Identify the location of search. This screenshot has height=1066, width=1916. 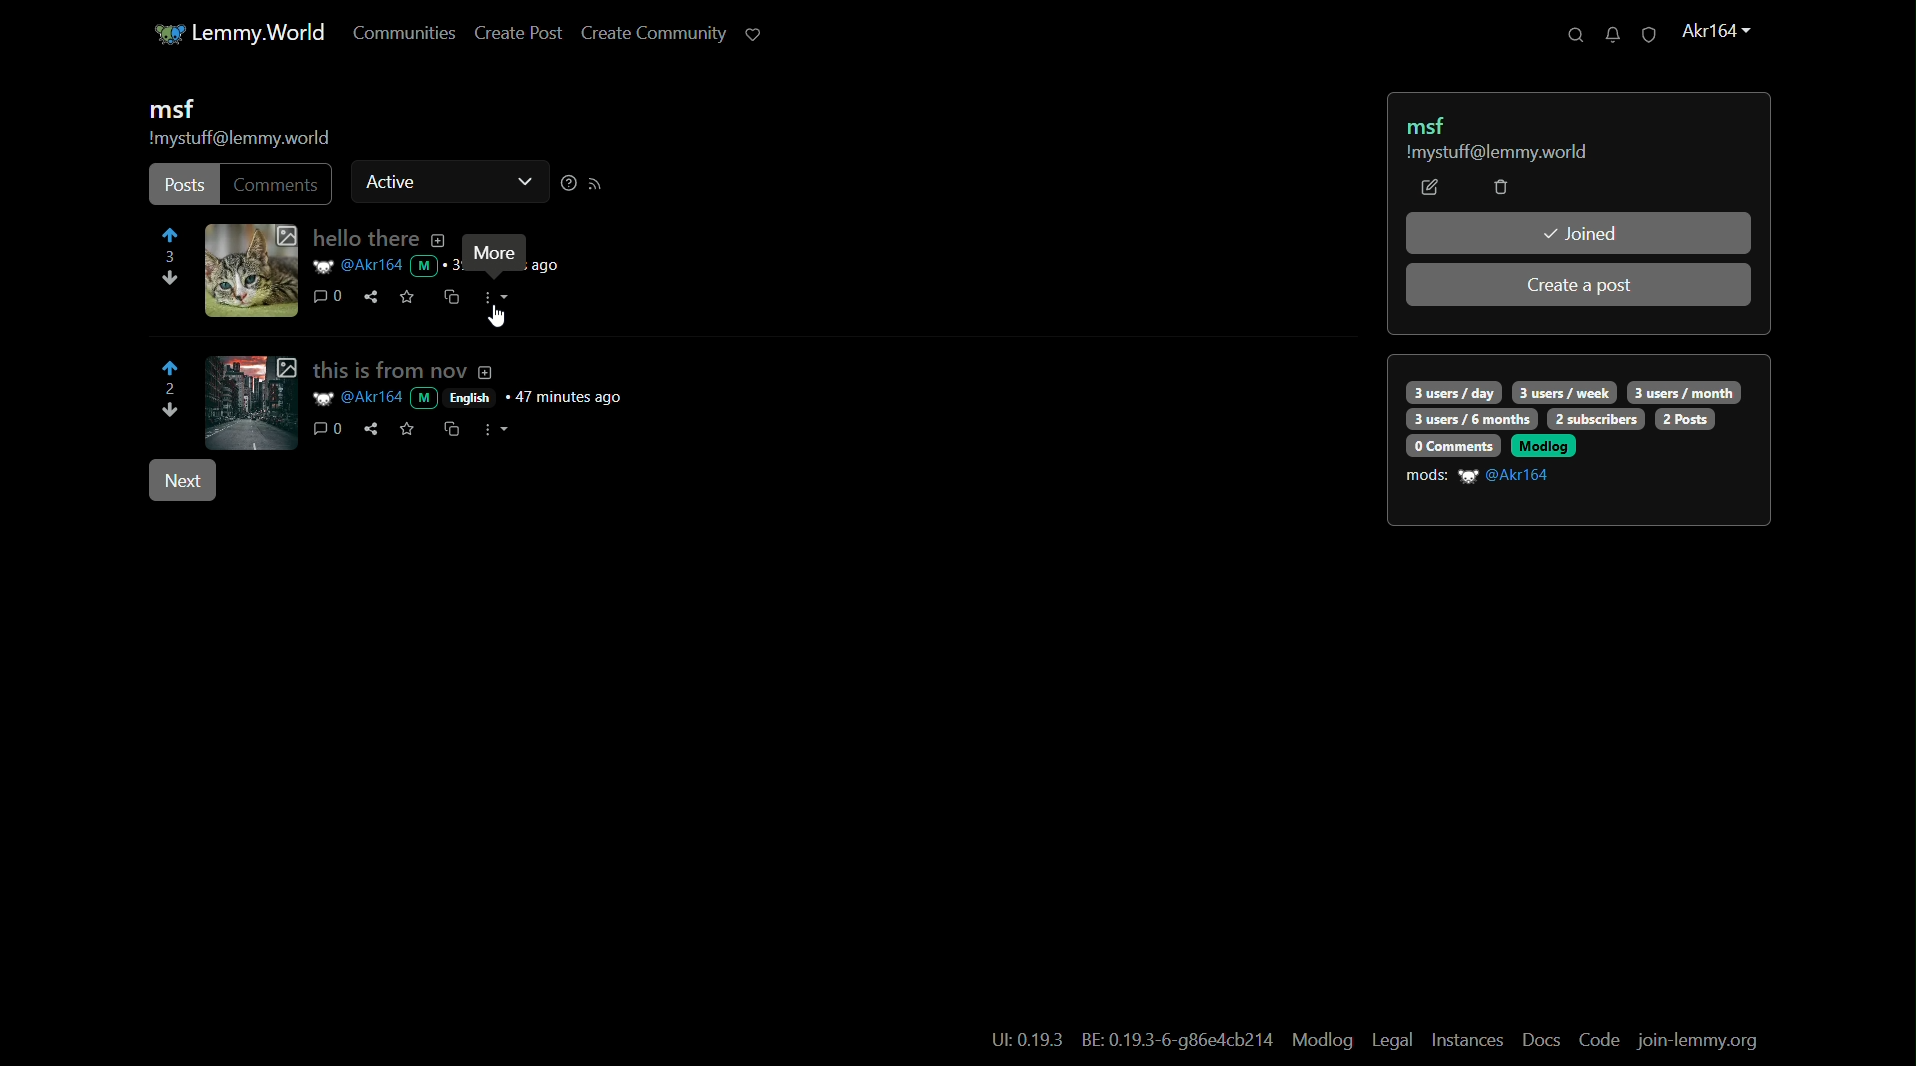
(1567, 35).